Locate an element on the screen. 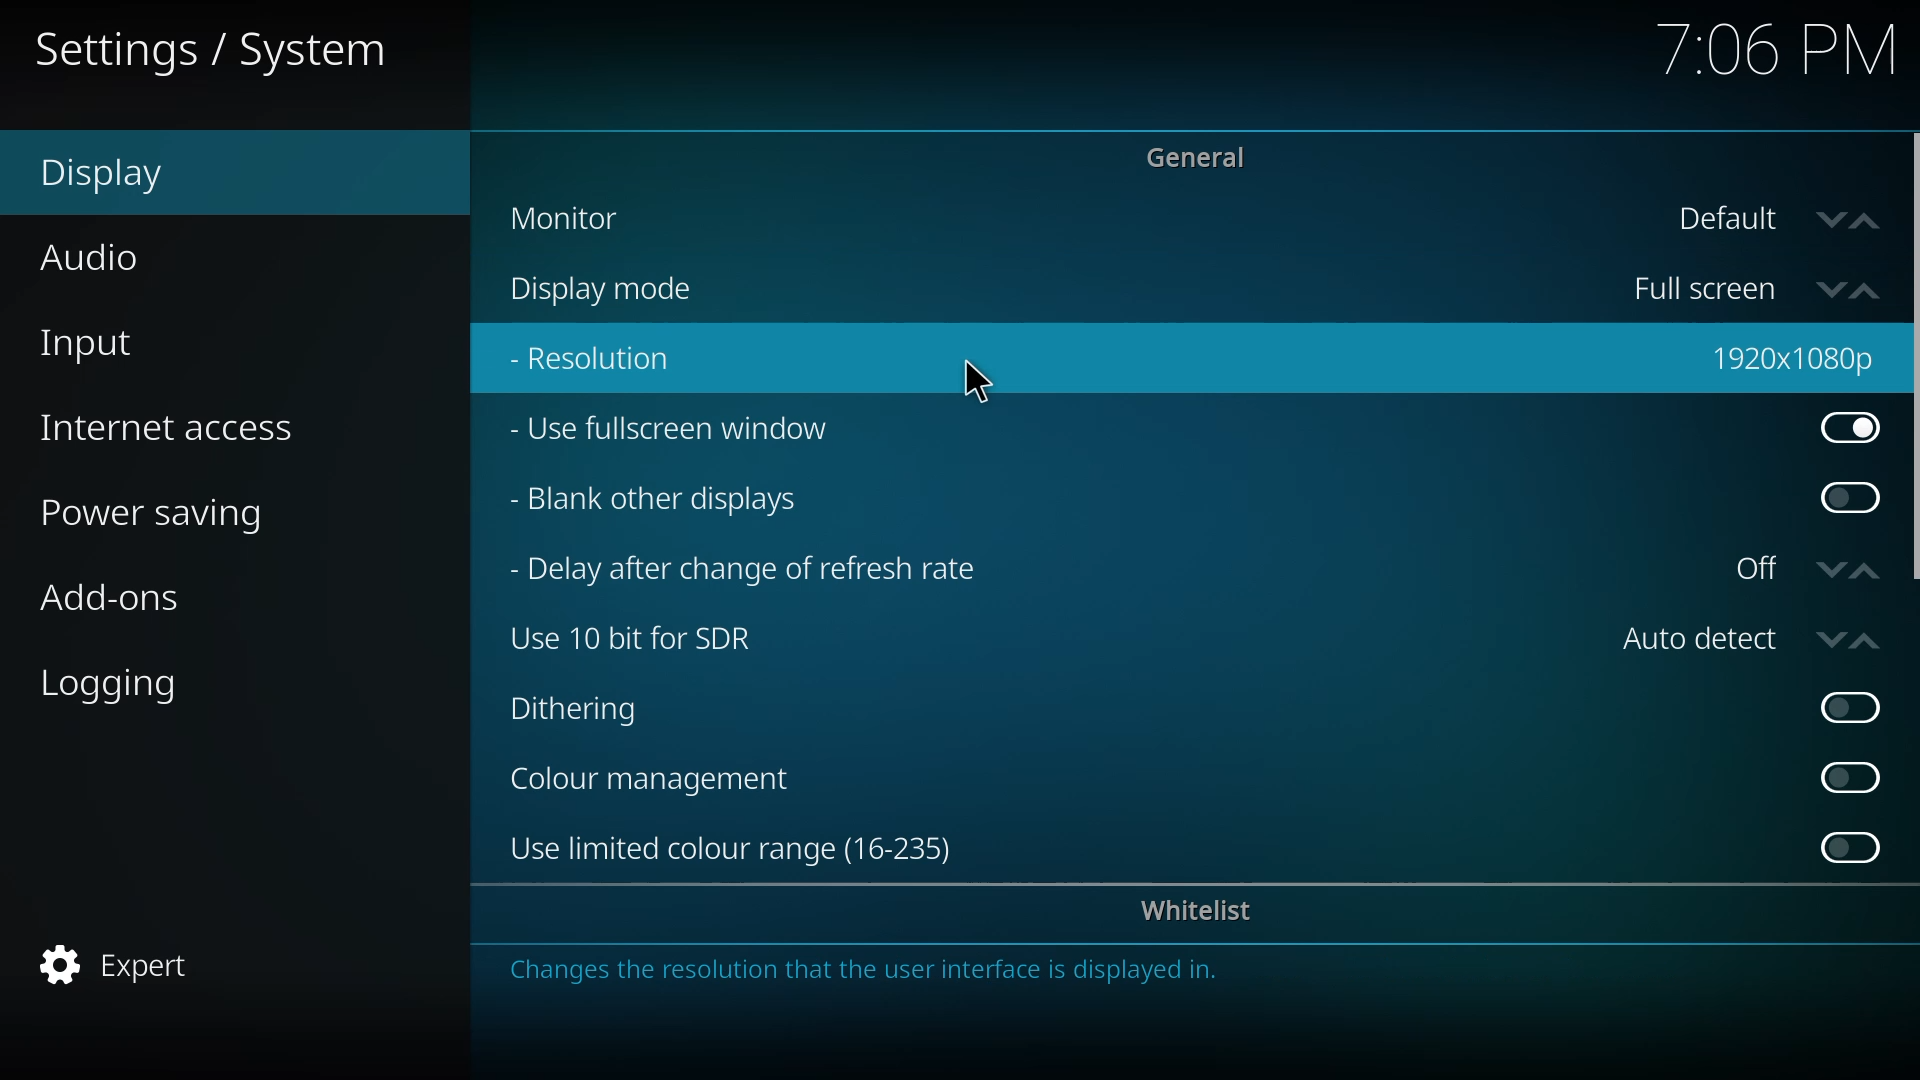 The width and height of the screenshot is (1920, 1080). add-ons is located at coordinates (120, 596).